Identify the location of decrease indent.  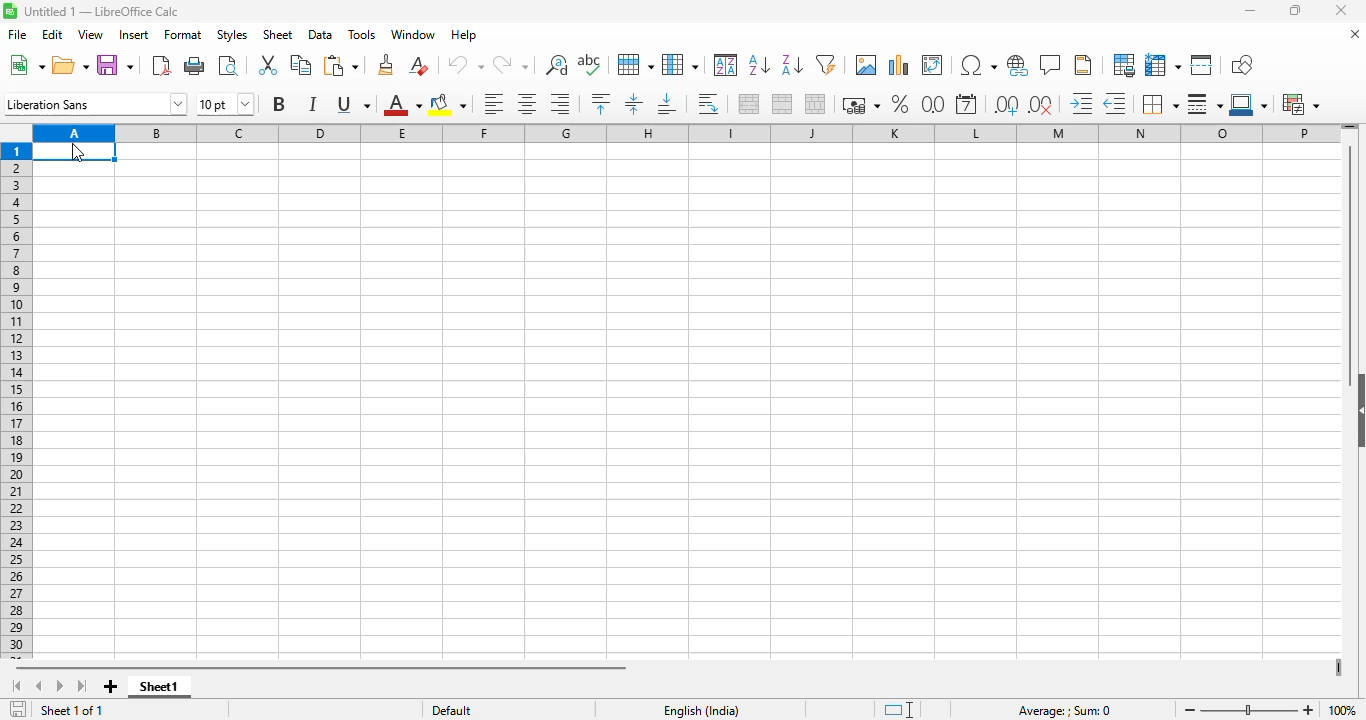
(1115, 104).